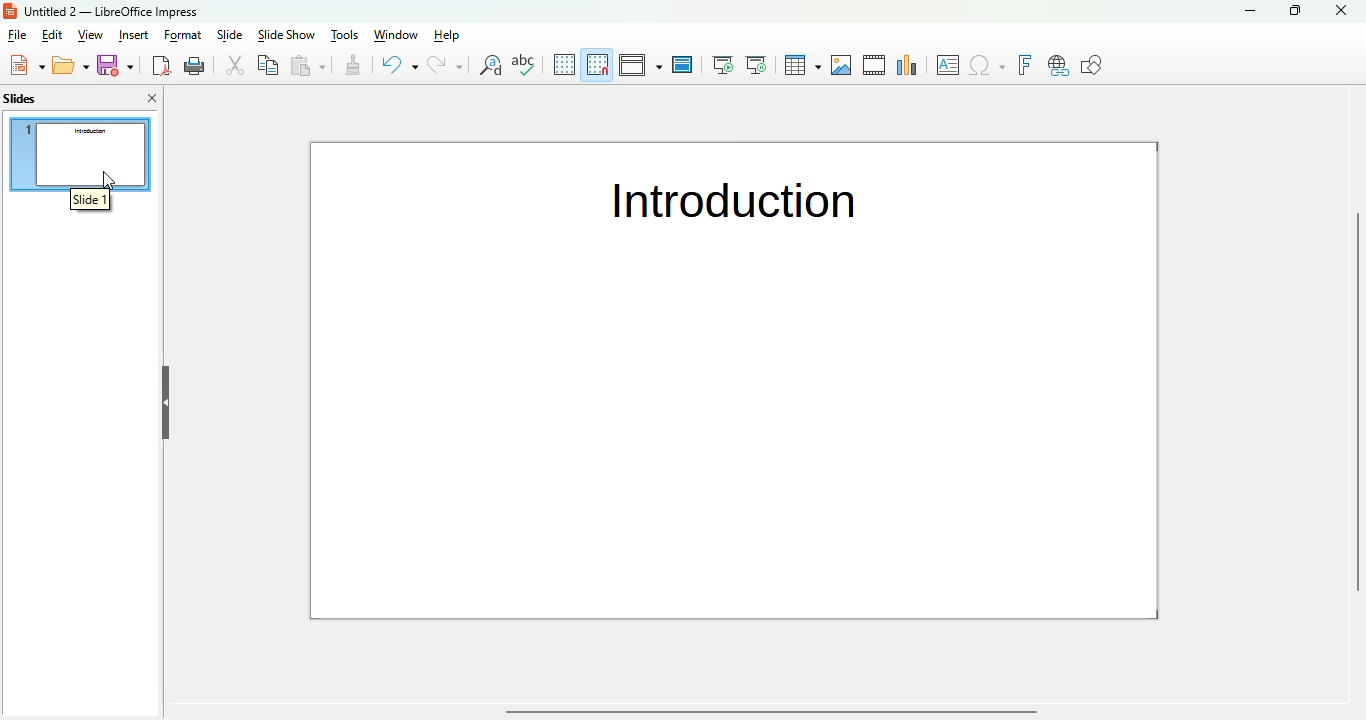 The height and width of the screenshot is (720, 1366). I want to click on vertical scrollbar, so click(1359, 400).